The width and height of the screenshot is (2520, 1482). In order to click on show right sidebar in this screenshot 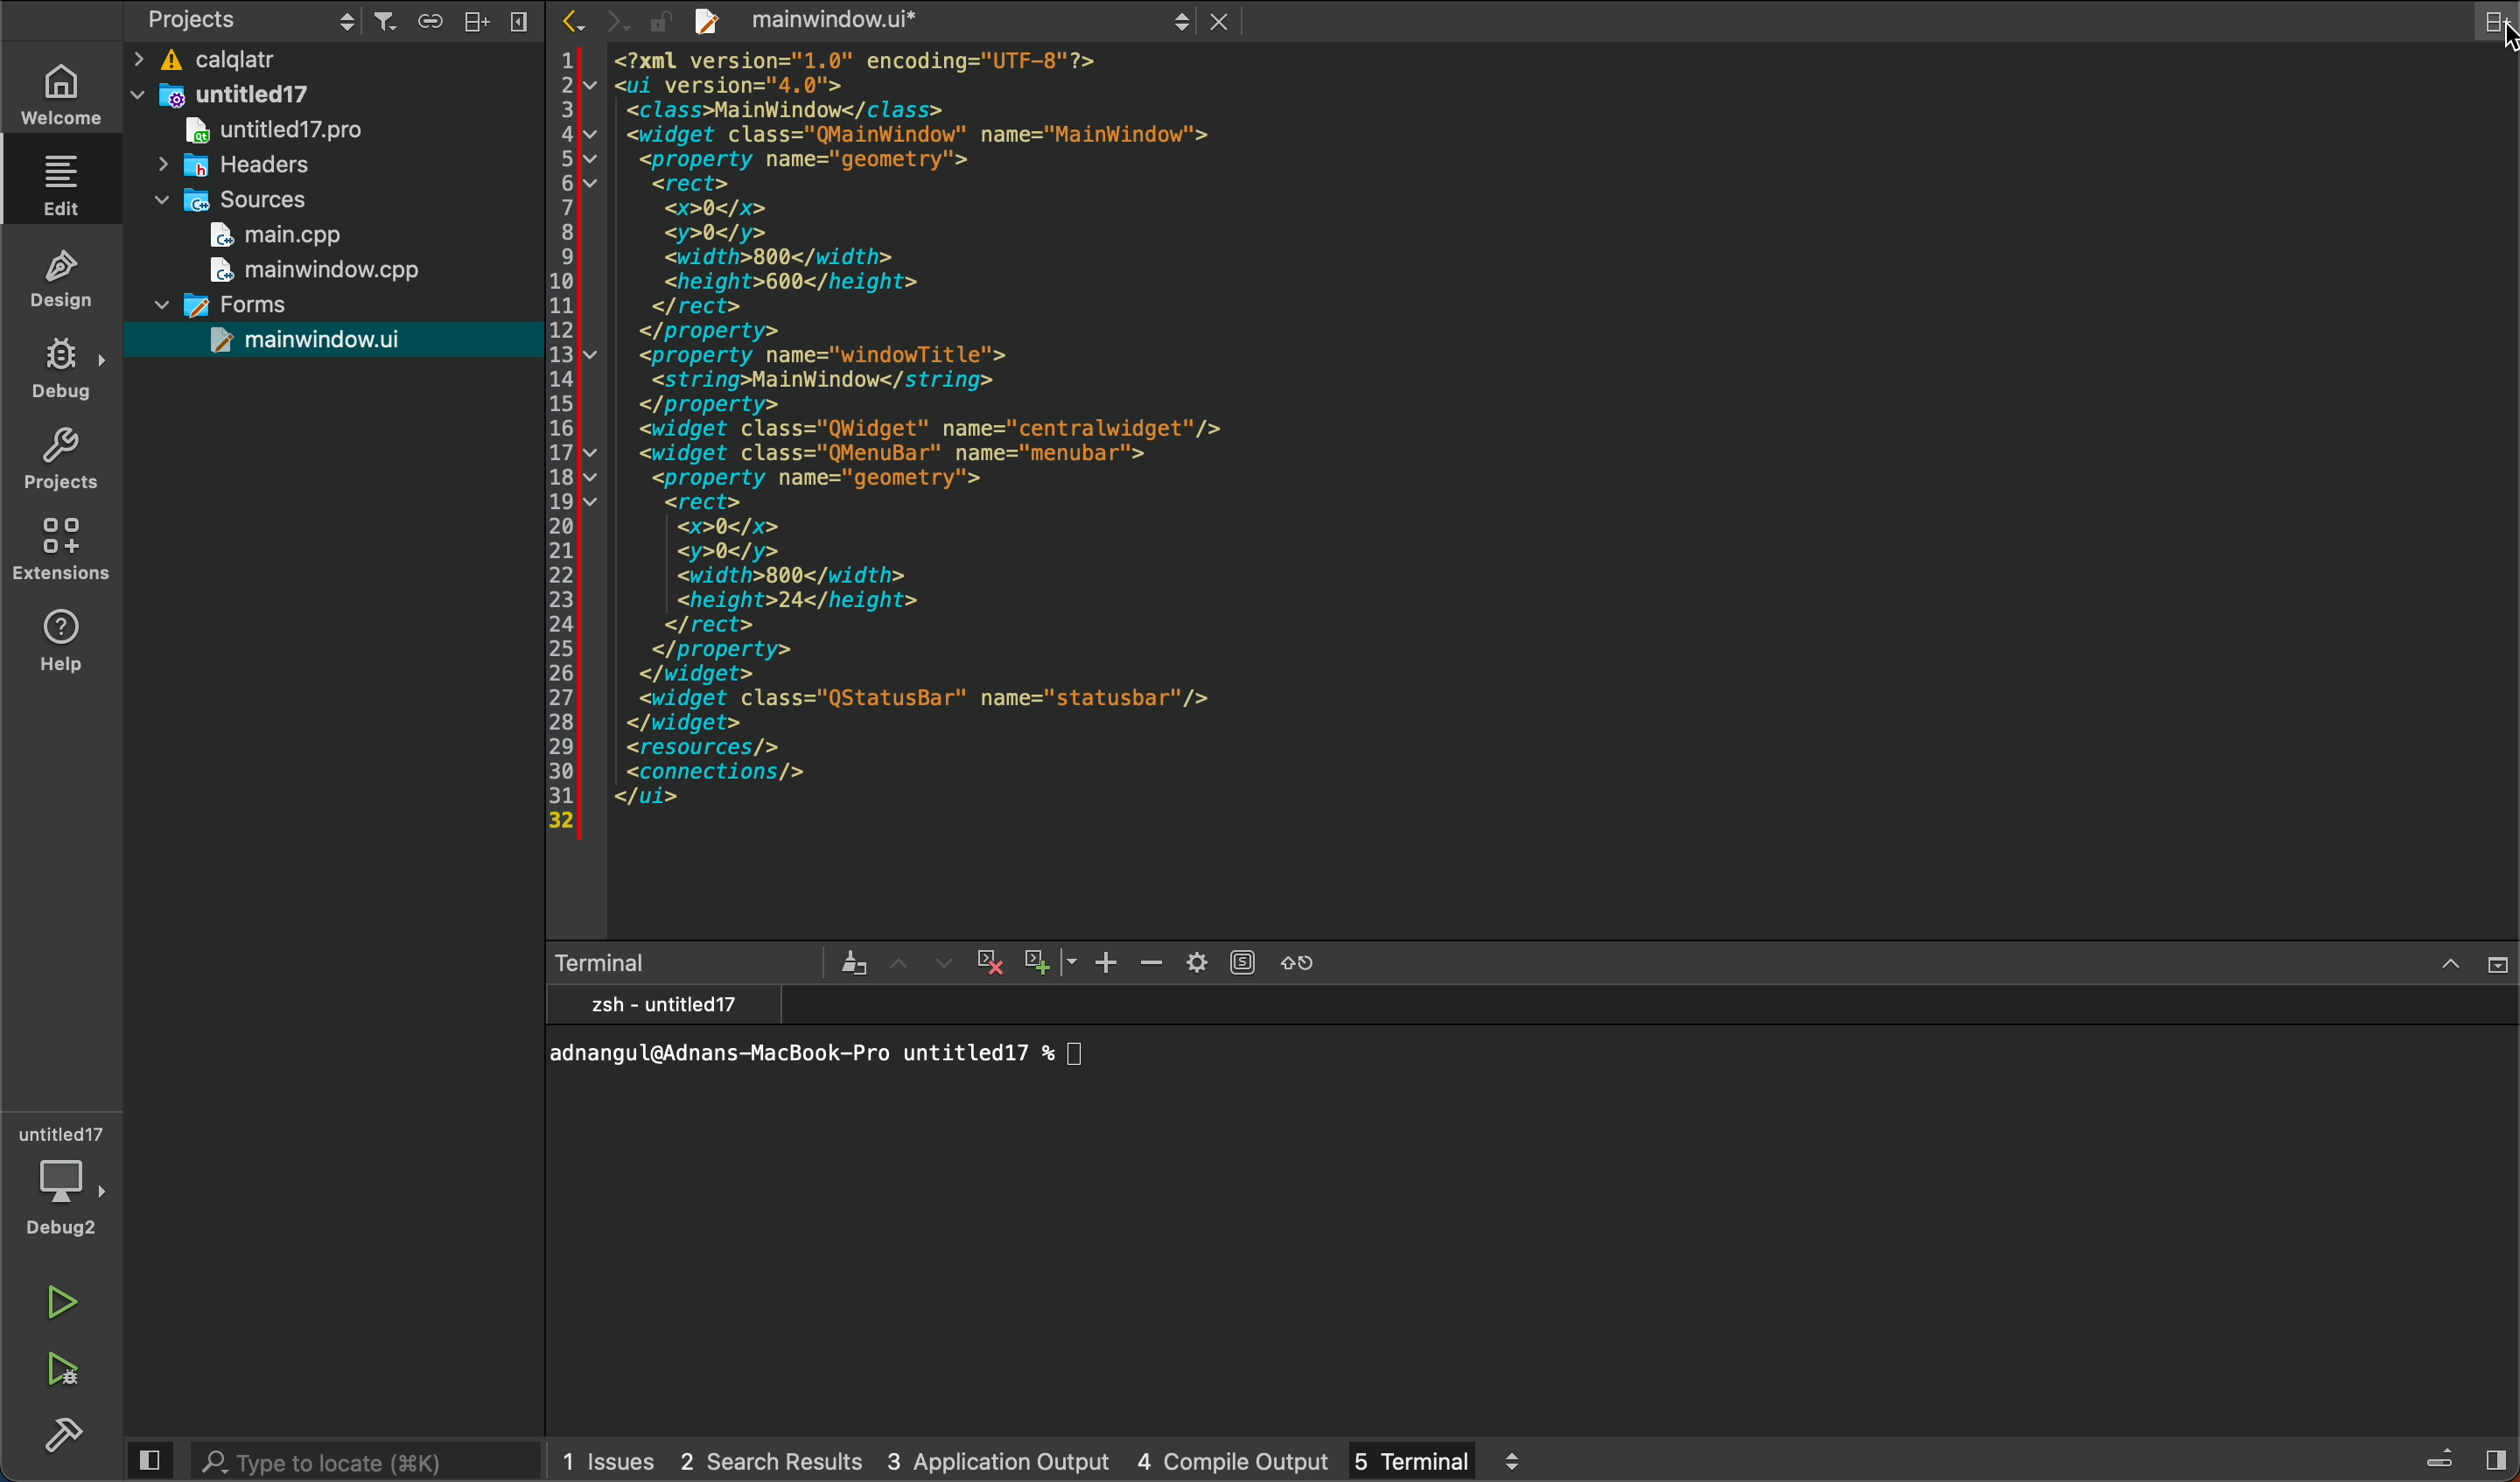, I will do `click(2495, 1458)`.